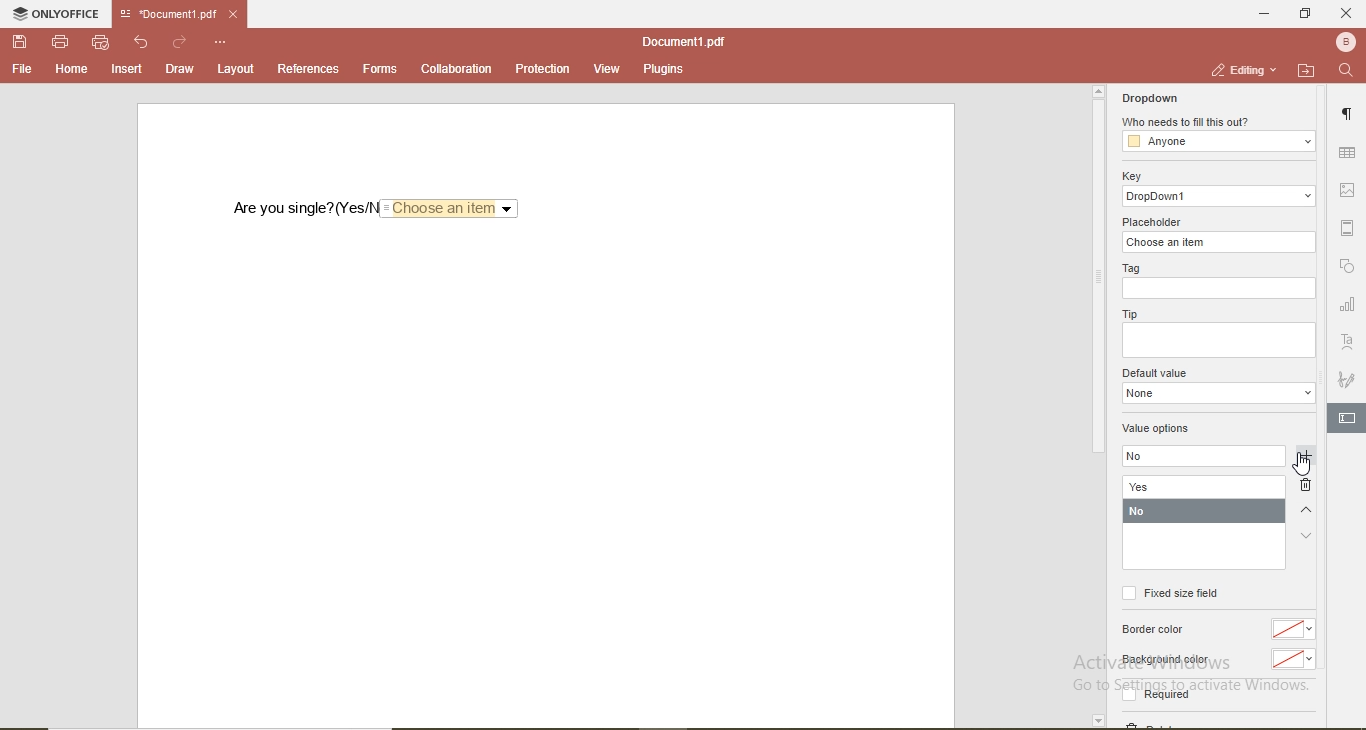 Image resolution: width=1366 pixels, height=730 pixels. I want to click on yes, so click(1203, 488).